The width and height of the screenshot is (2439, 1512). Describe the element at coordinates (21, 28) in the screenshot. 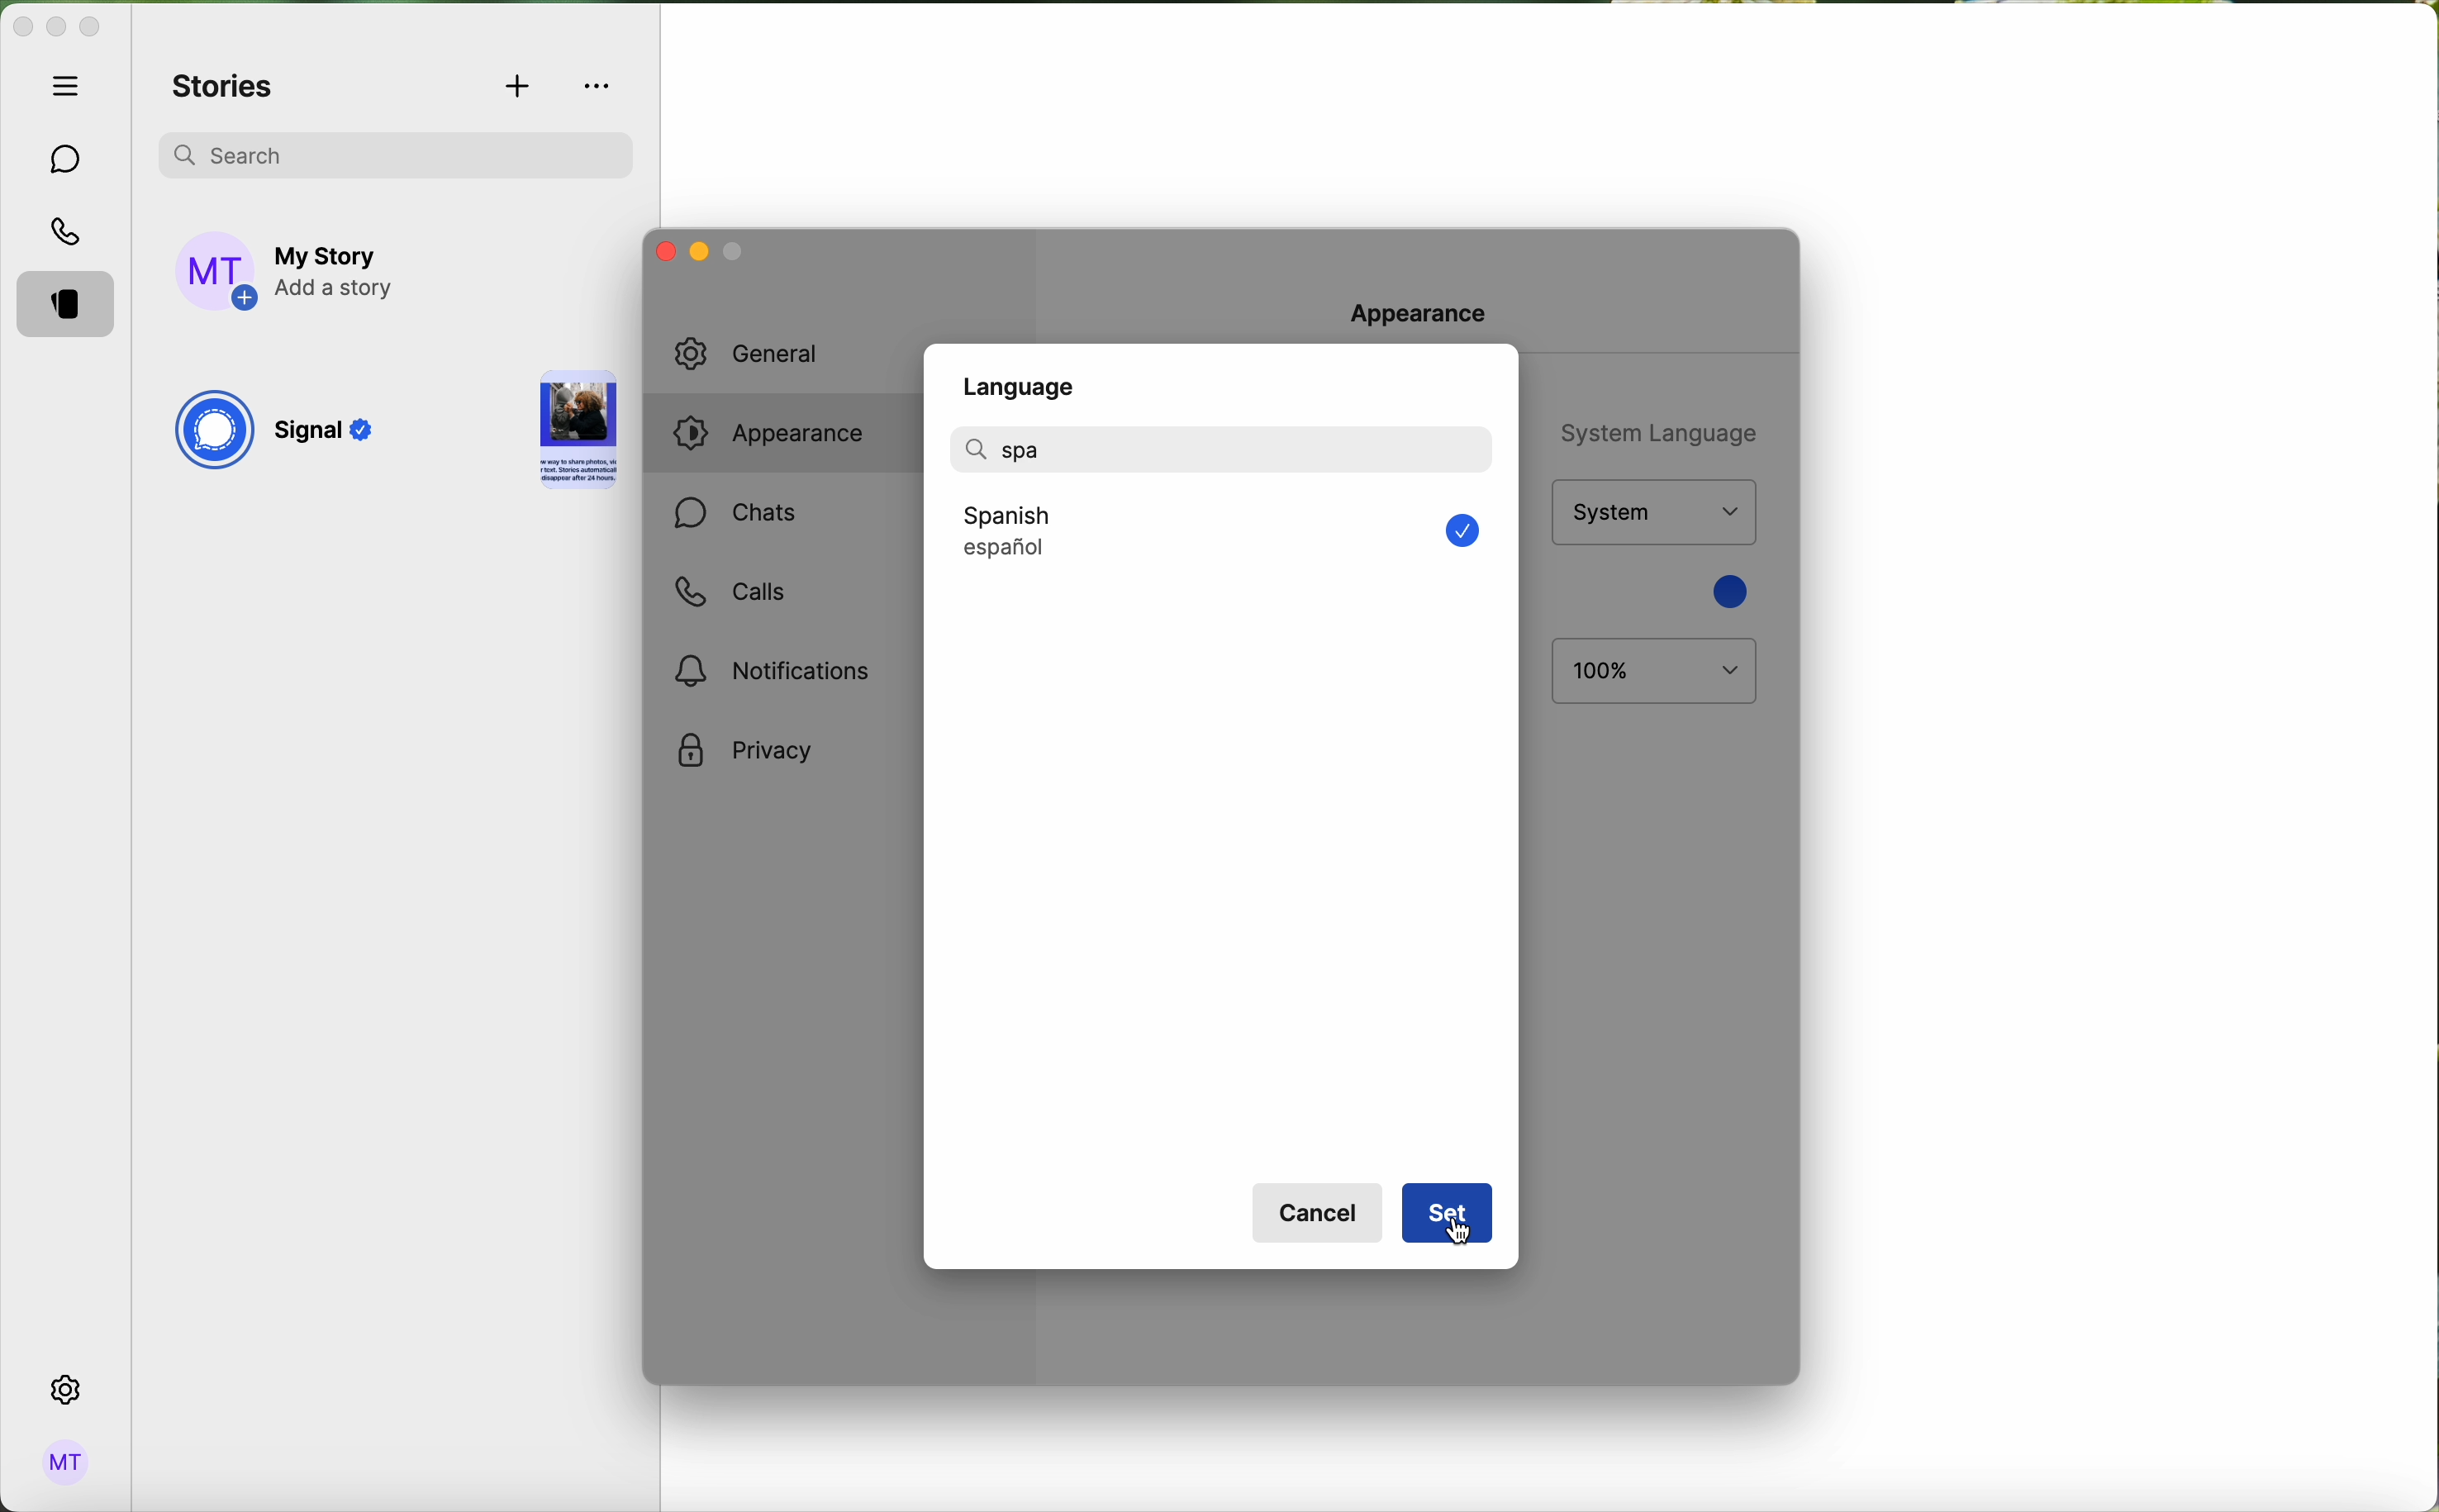

I see `close Signal` at that location.